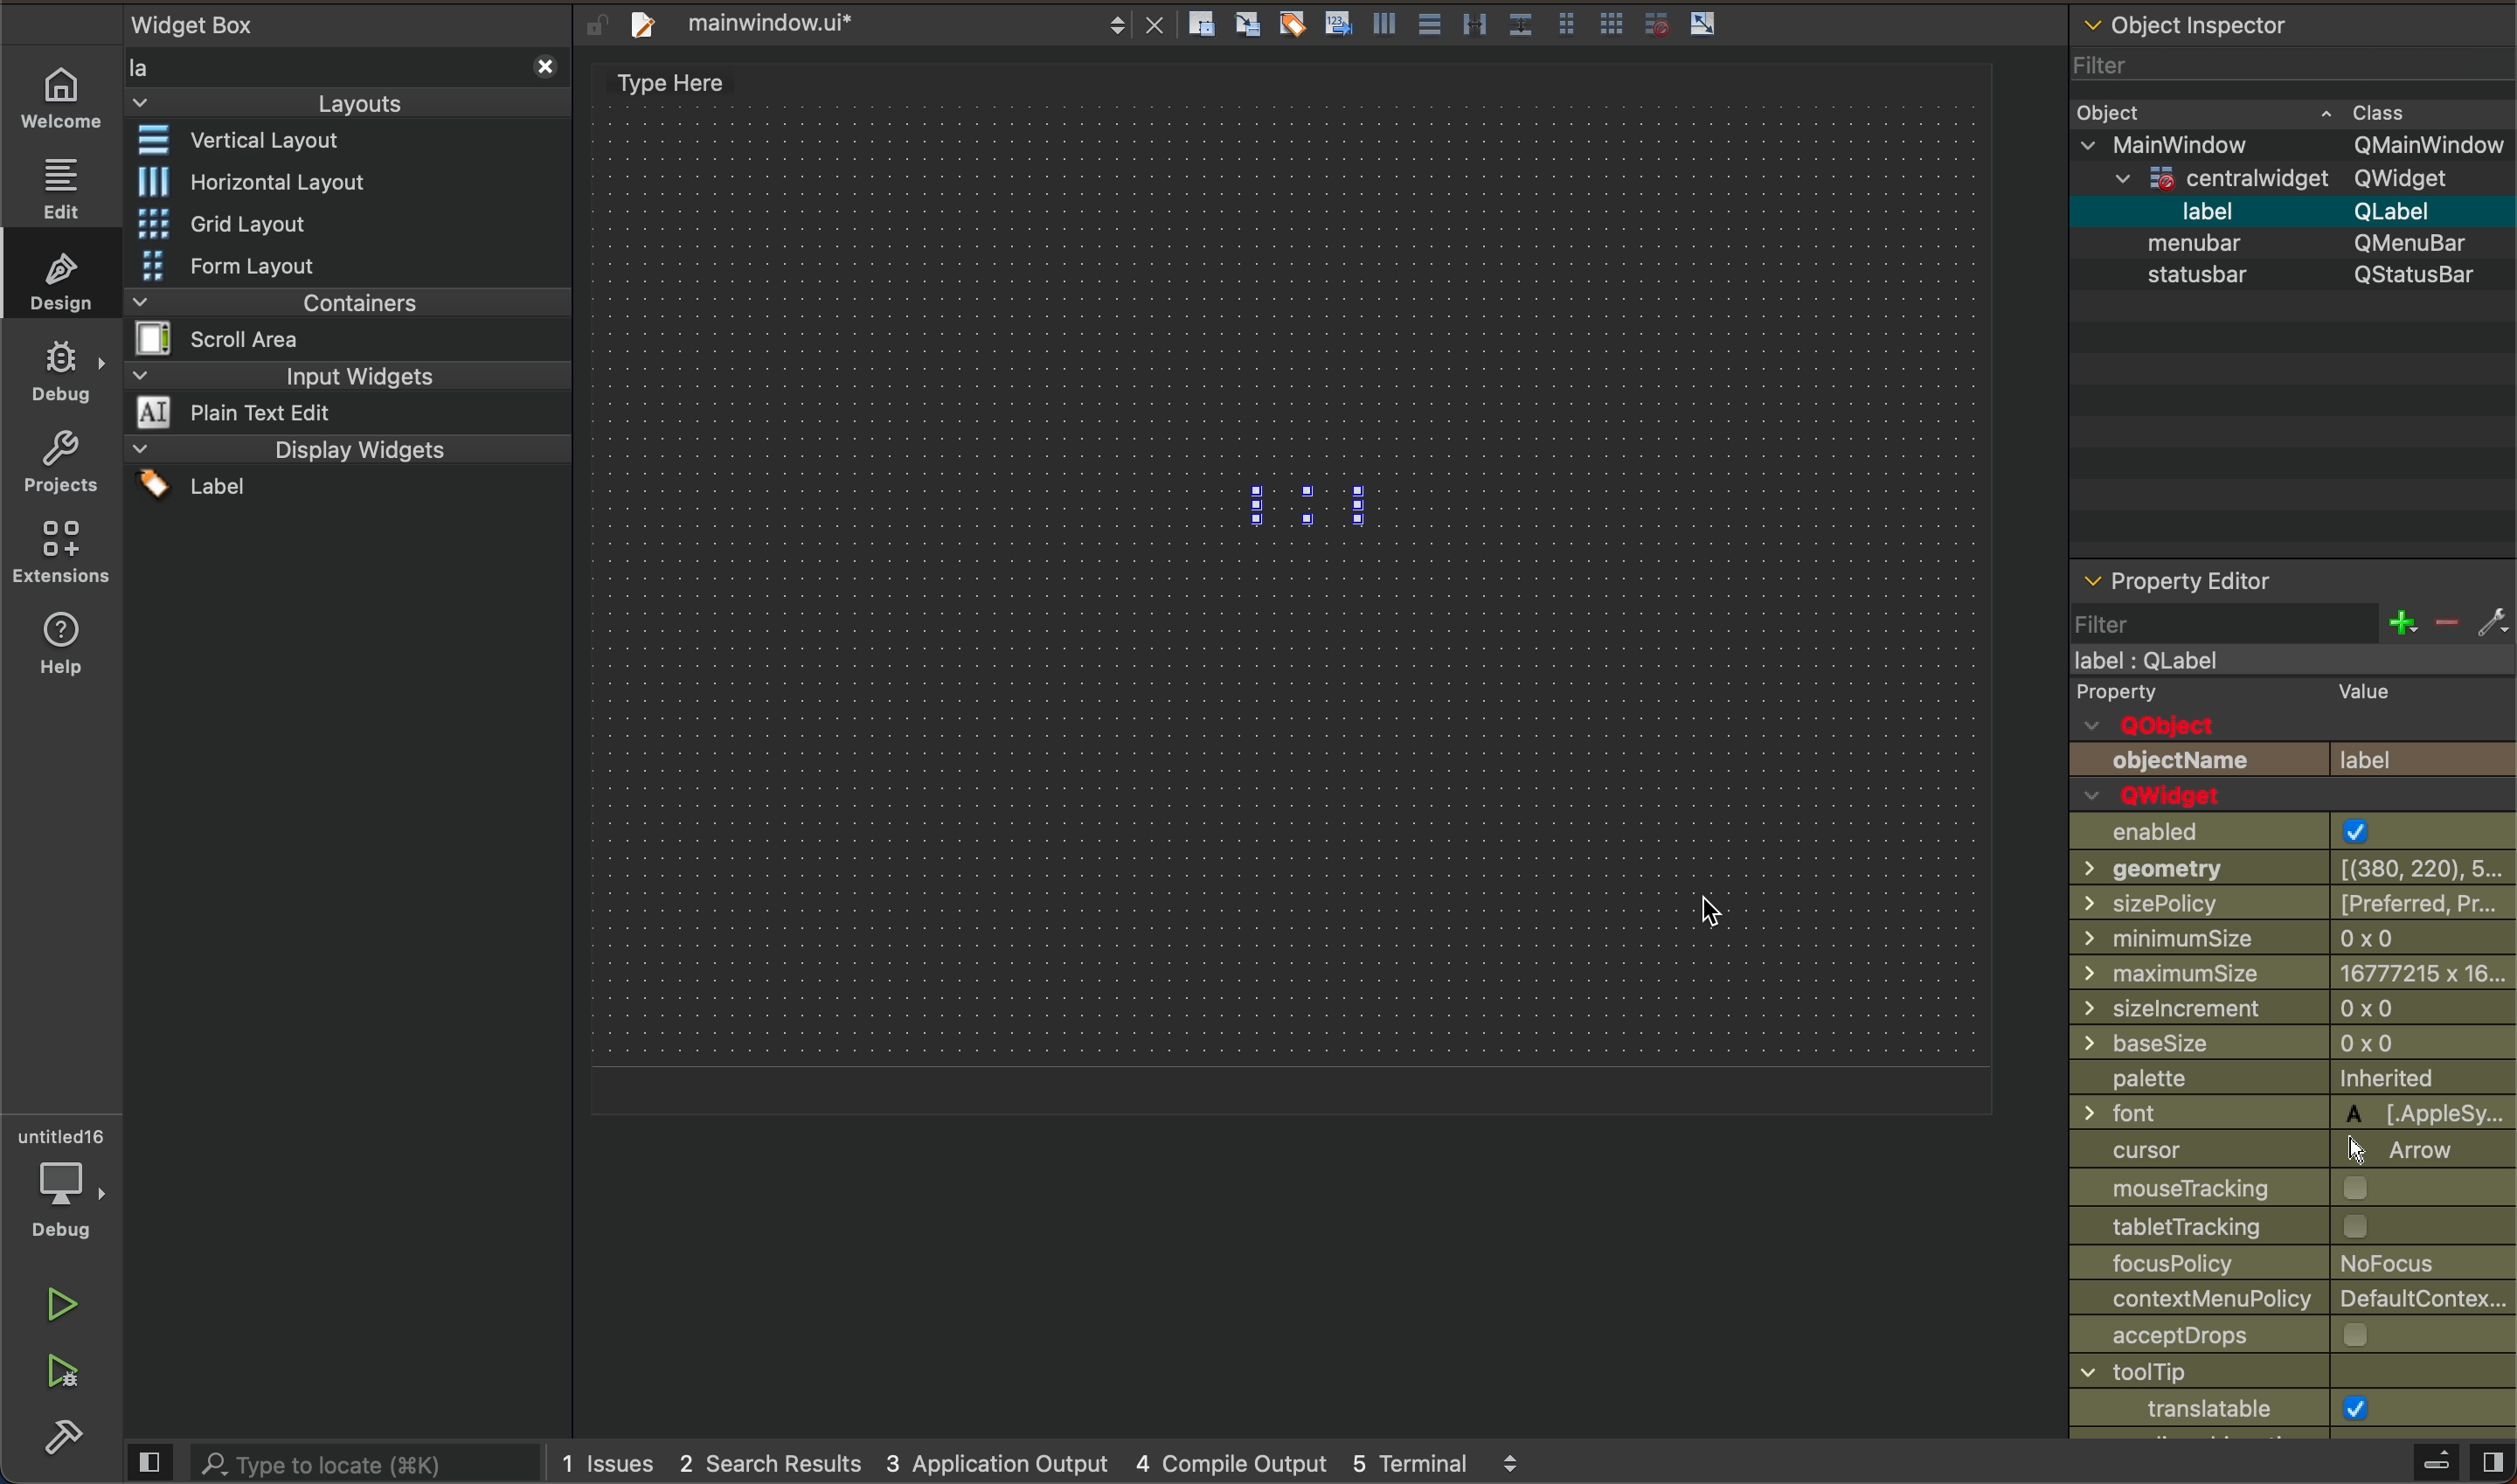 The image size is (2517, 1484). What do you see at coordinates (2290, 906) in the screenshot?
I see `size policy` at bounding box center [2290, 906].